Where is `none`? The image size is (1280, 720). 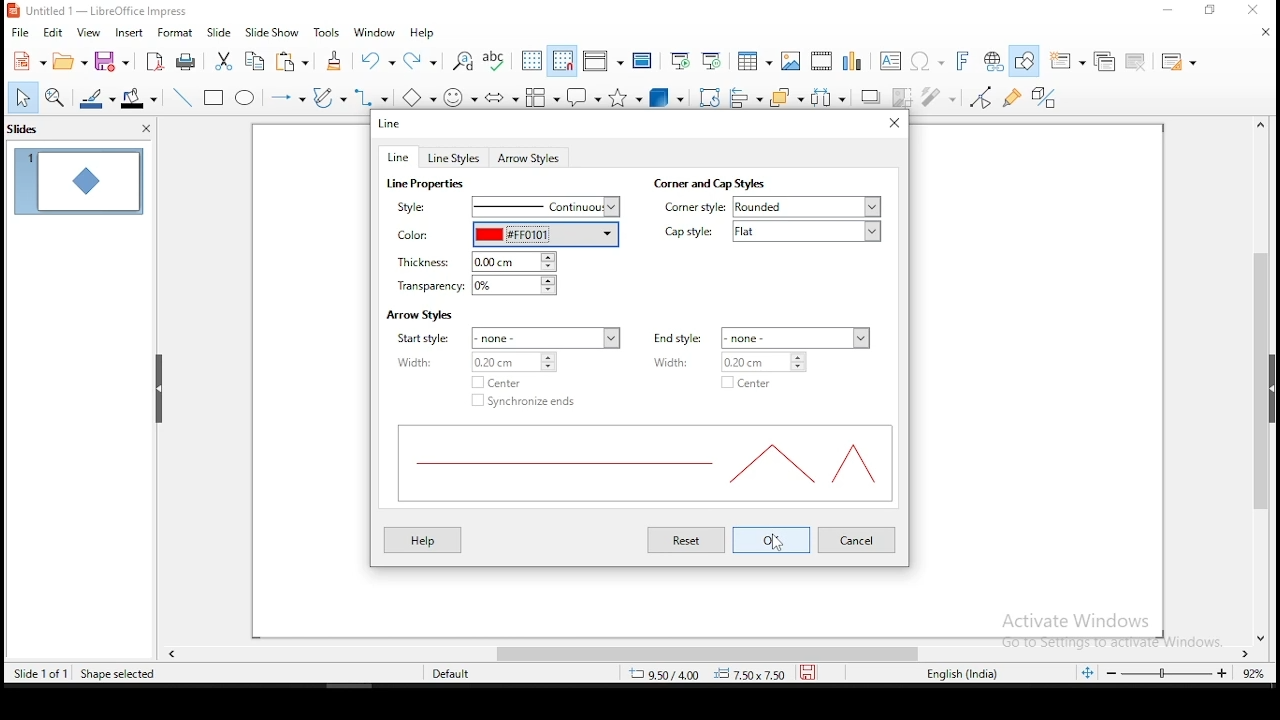 none is located at coordinates (798, 336).